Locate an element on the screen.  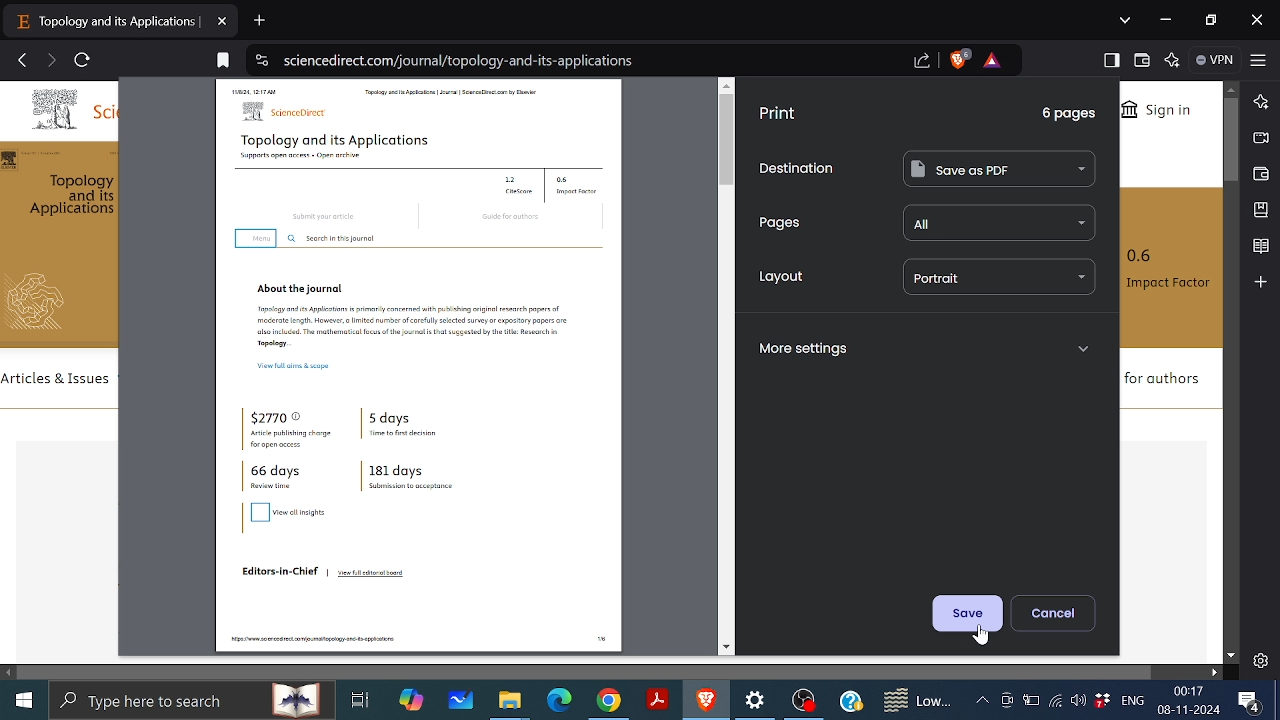
Horizontal scrollbar is located at coordinates (588, 673).